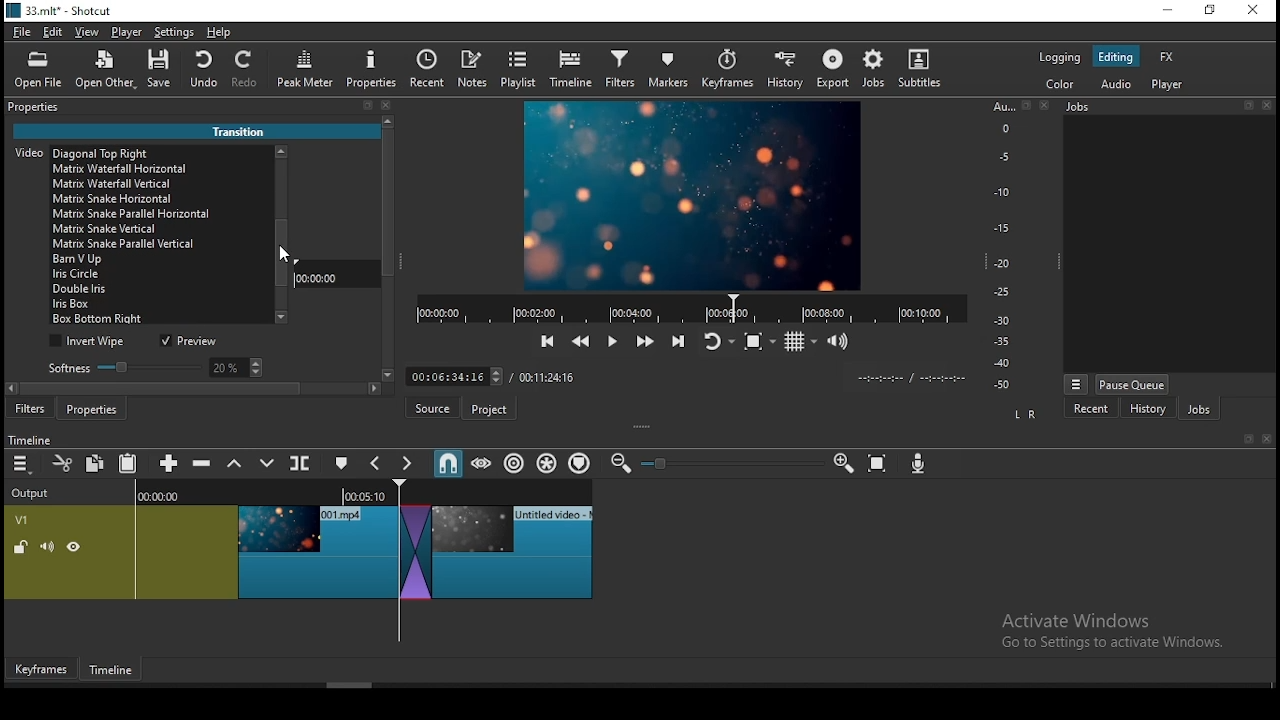  What do you see at coordinates (483, 464) in the screenshot?
I see `scrub while dragging` at bounding box center [483, 464].